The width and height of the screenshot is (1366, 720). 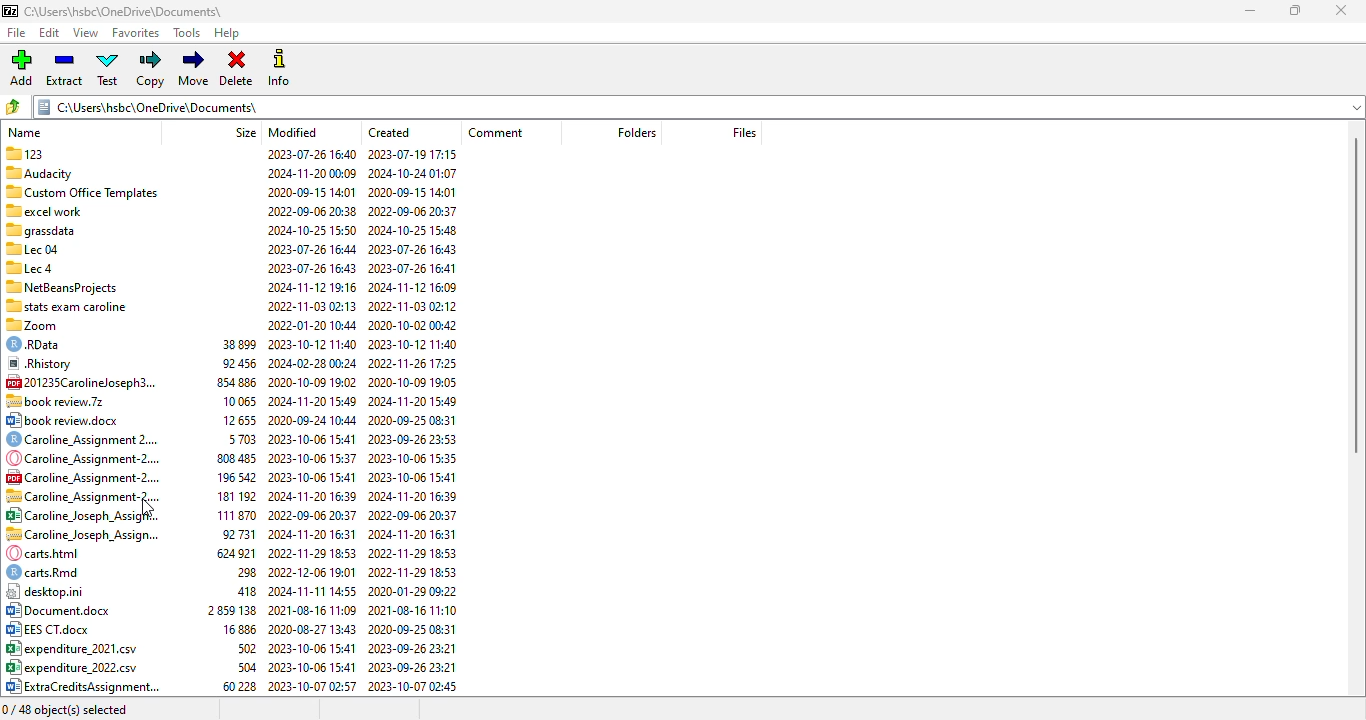 I want to click on edit, so click(x=50, y=33).